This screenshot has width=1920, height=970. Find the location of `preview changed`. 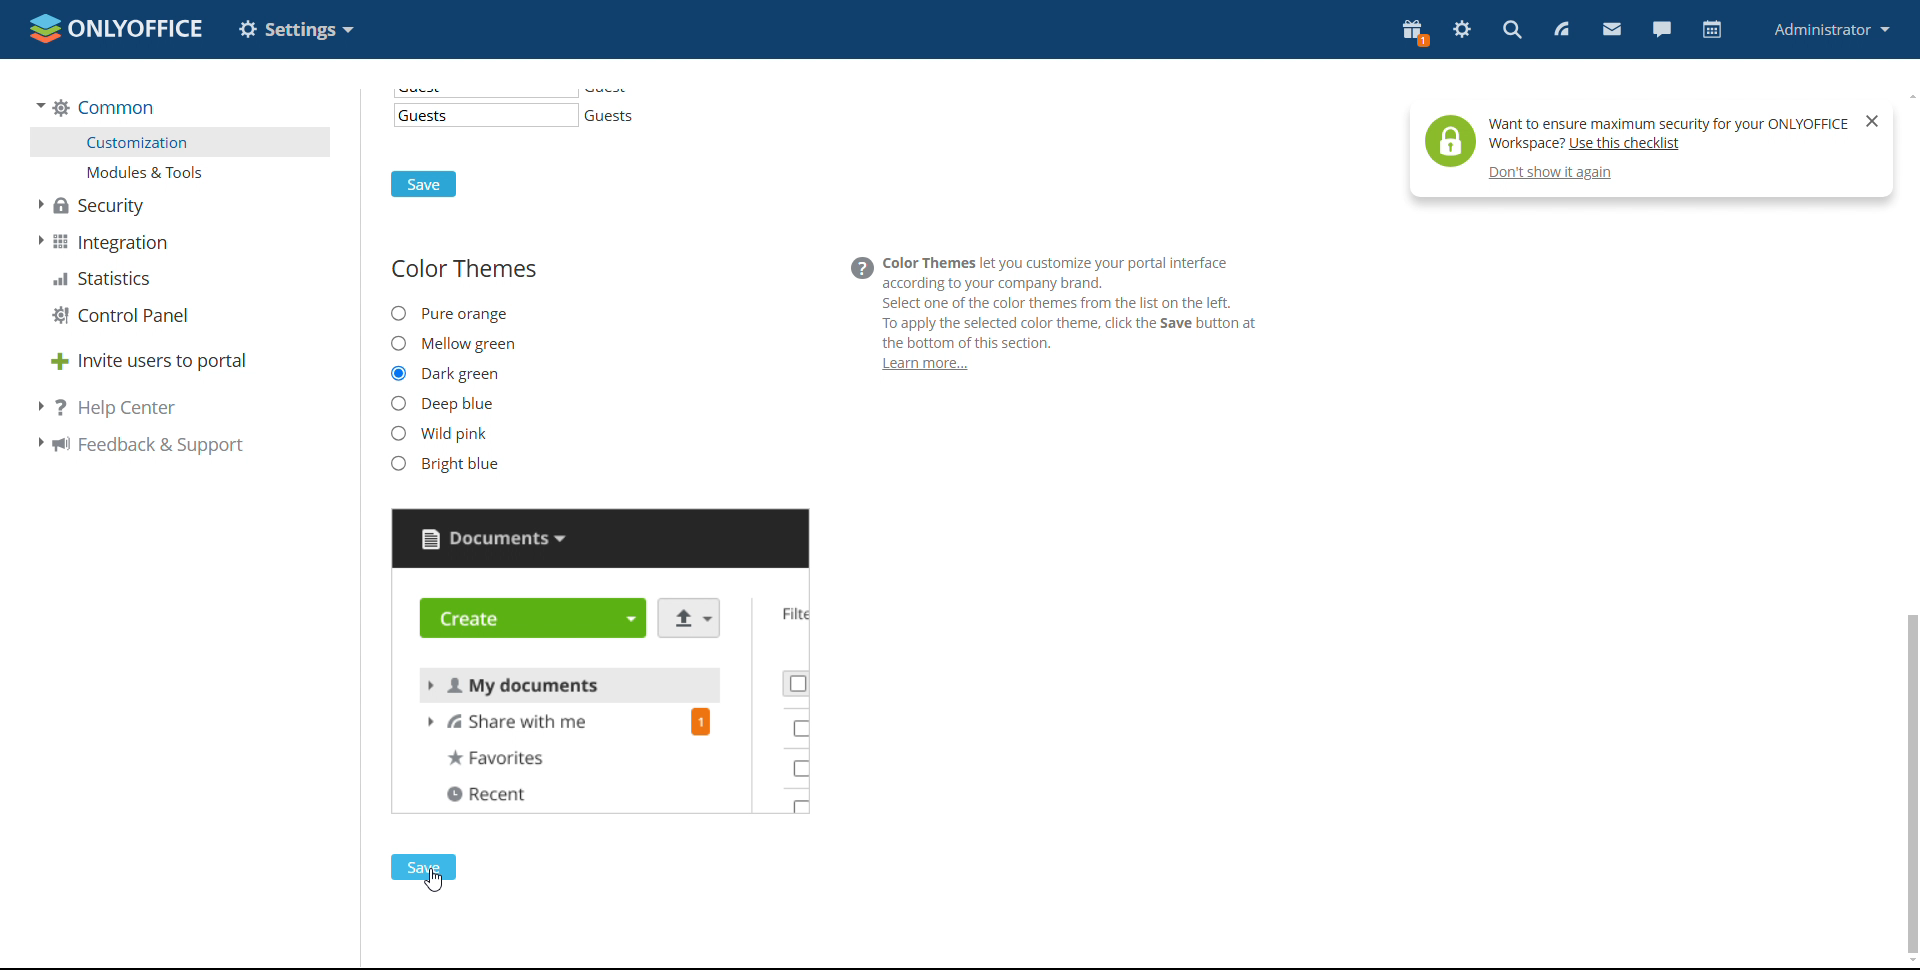

preview changed is located at coordinates (602, 661).